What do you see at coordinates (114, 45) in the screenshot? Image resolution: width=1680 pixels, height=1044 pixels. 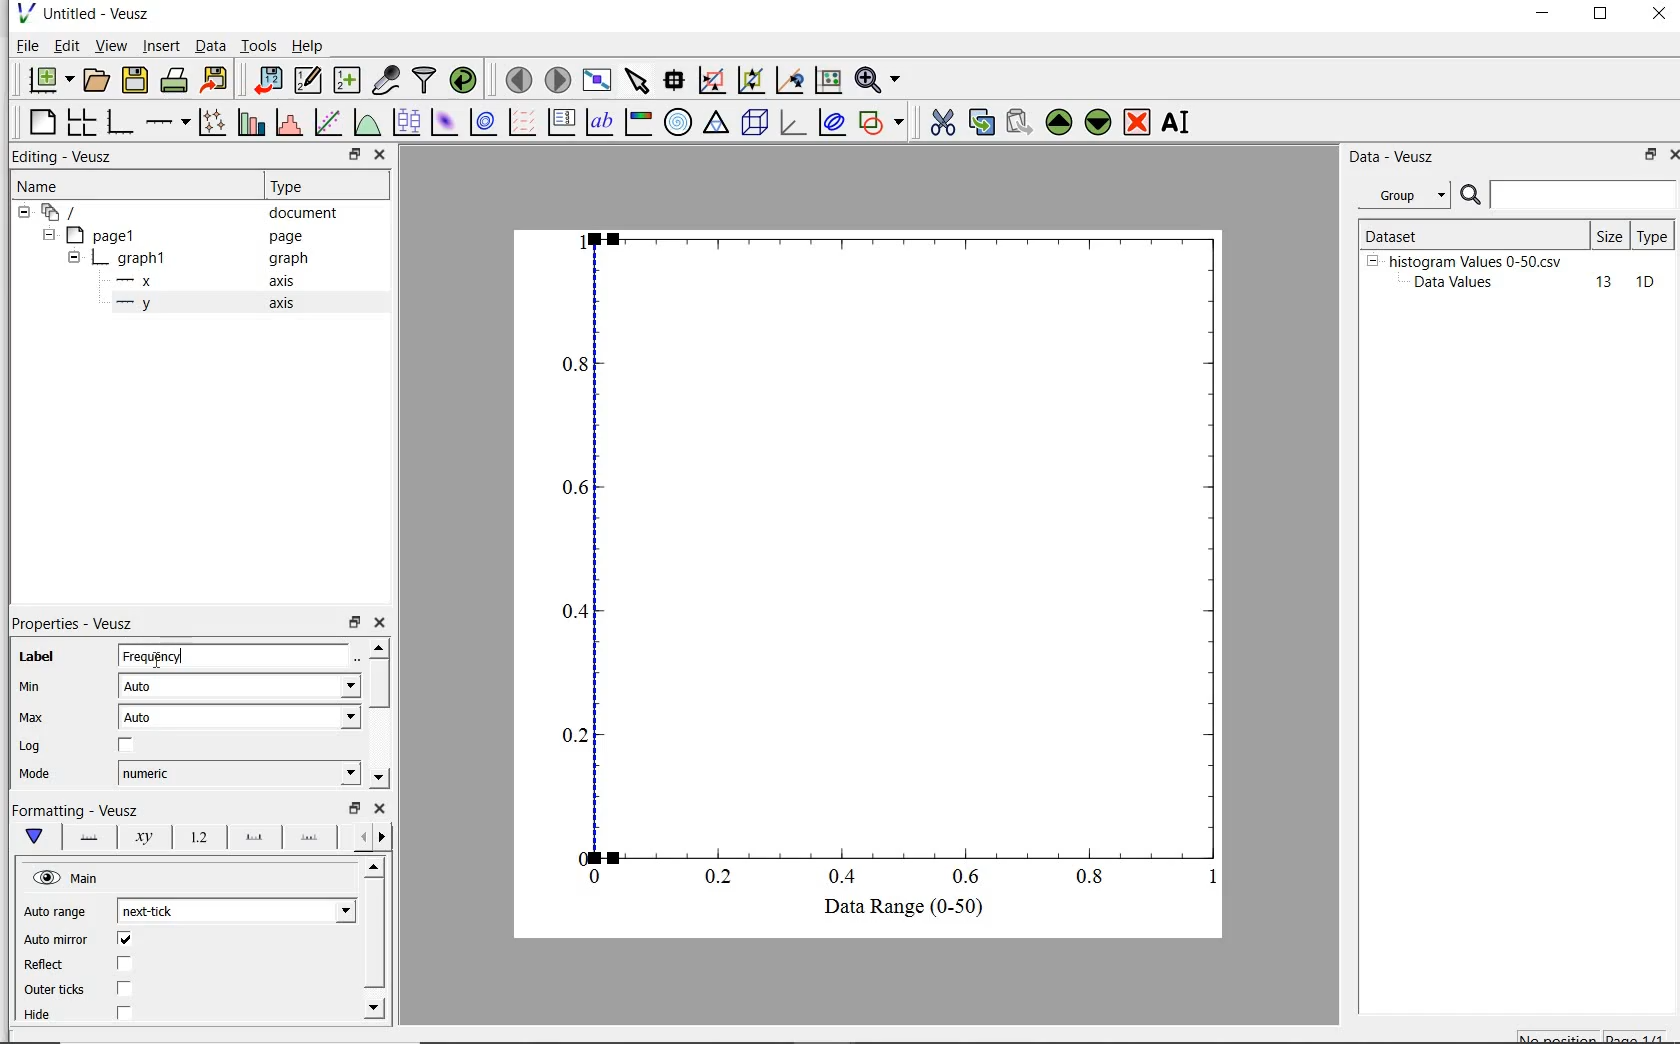 I see `view` at bounding box center [114, 45].